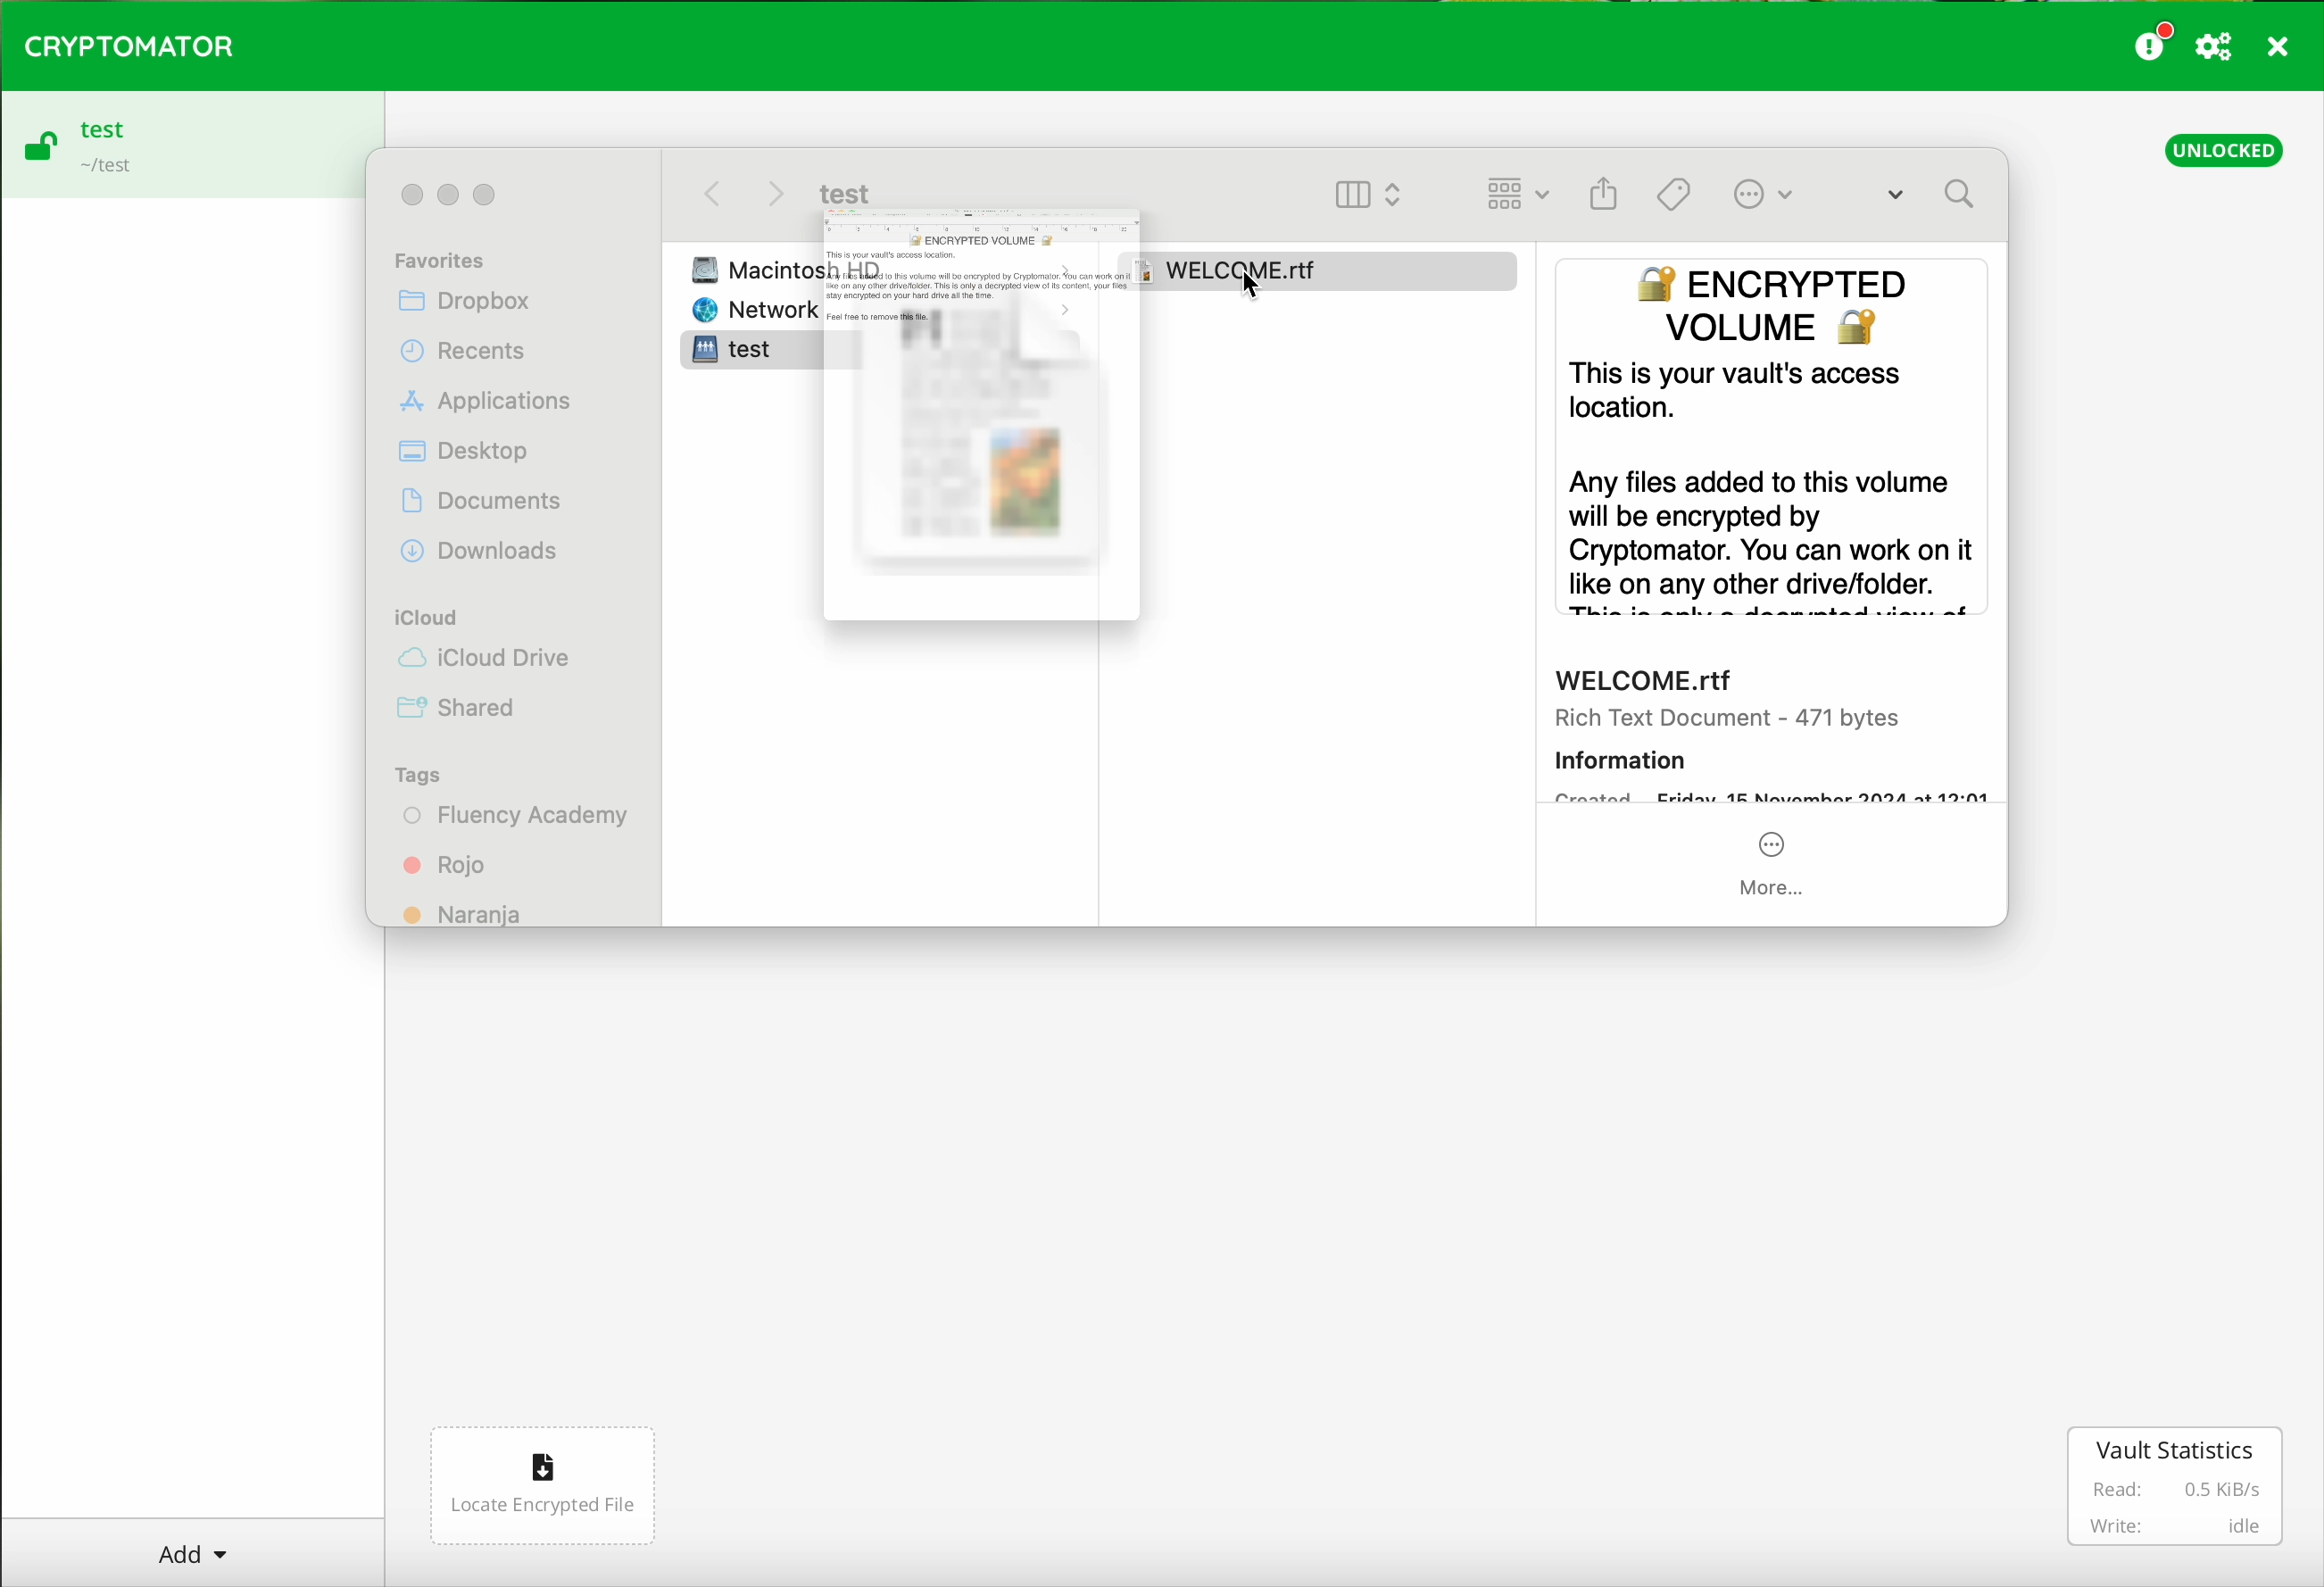 The height and width of the screenshot is (1587, 2324). I want to click on cursor, so click(1251, 287).